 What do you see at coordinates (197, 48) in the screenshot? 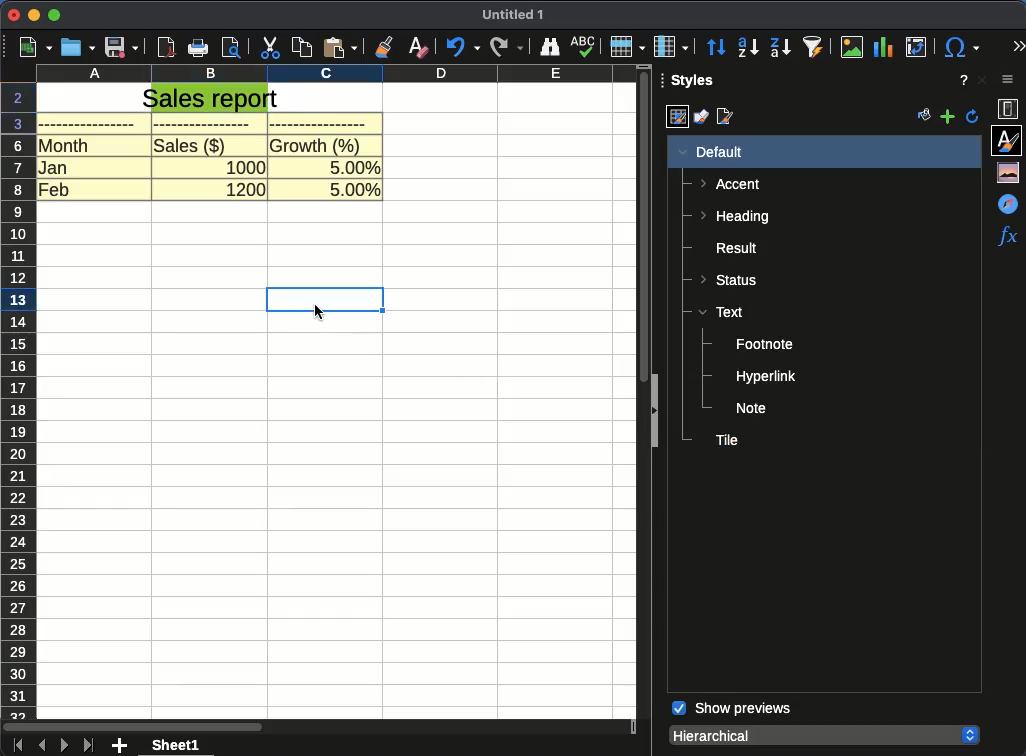
I see `print` at bounding box center [197, 48].